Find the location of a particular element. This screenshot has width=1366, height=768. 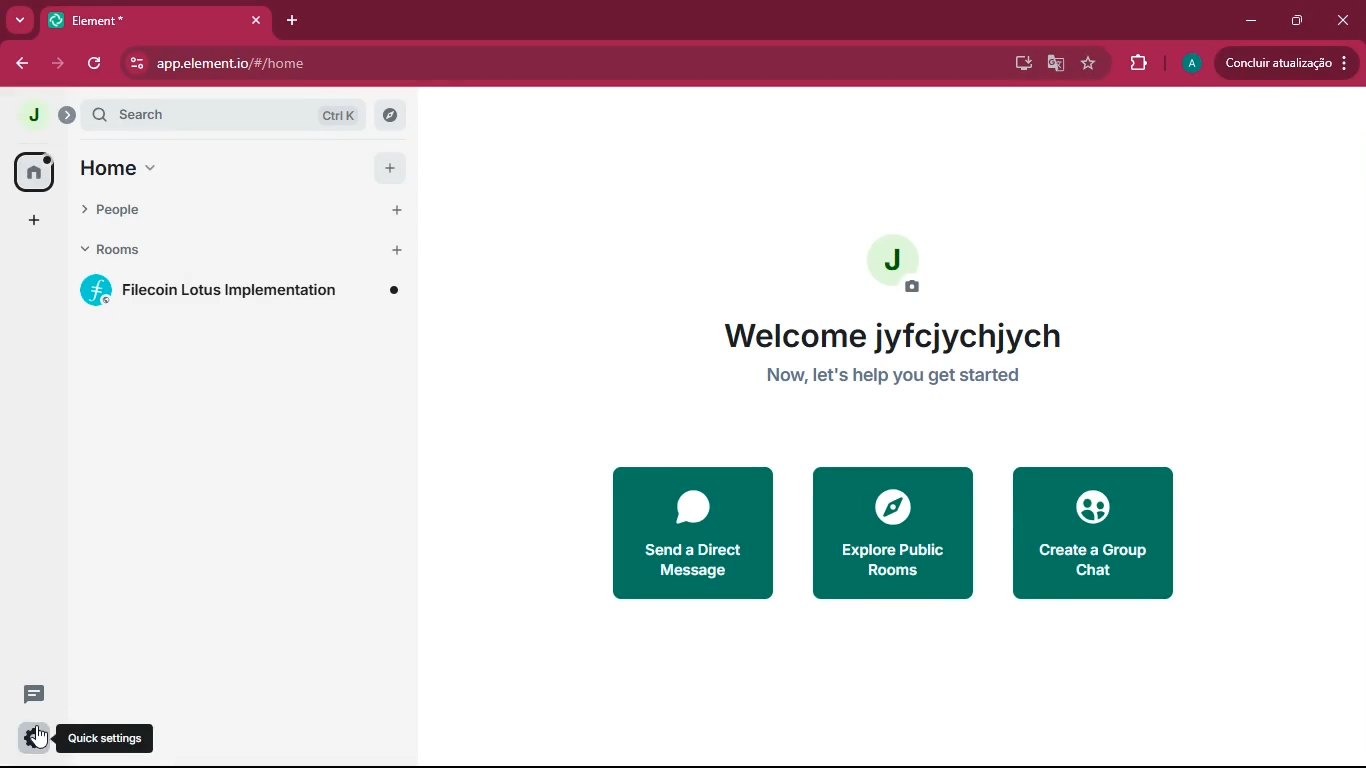

Cursor is located at coordinates (40, 737).